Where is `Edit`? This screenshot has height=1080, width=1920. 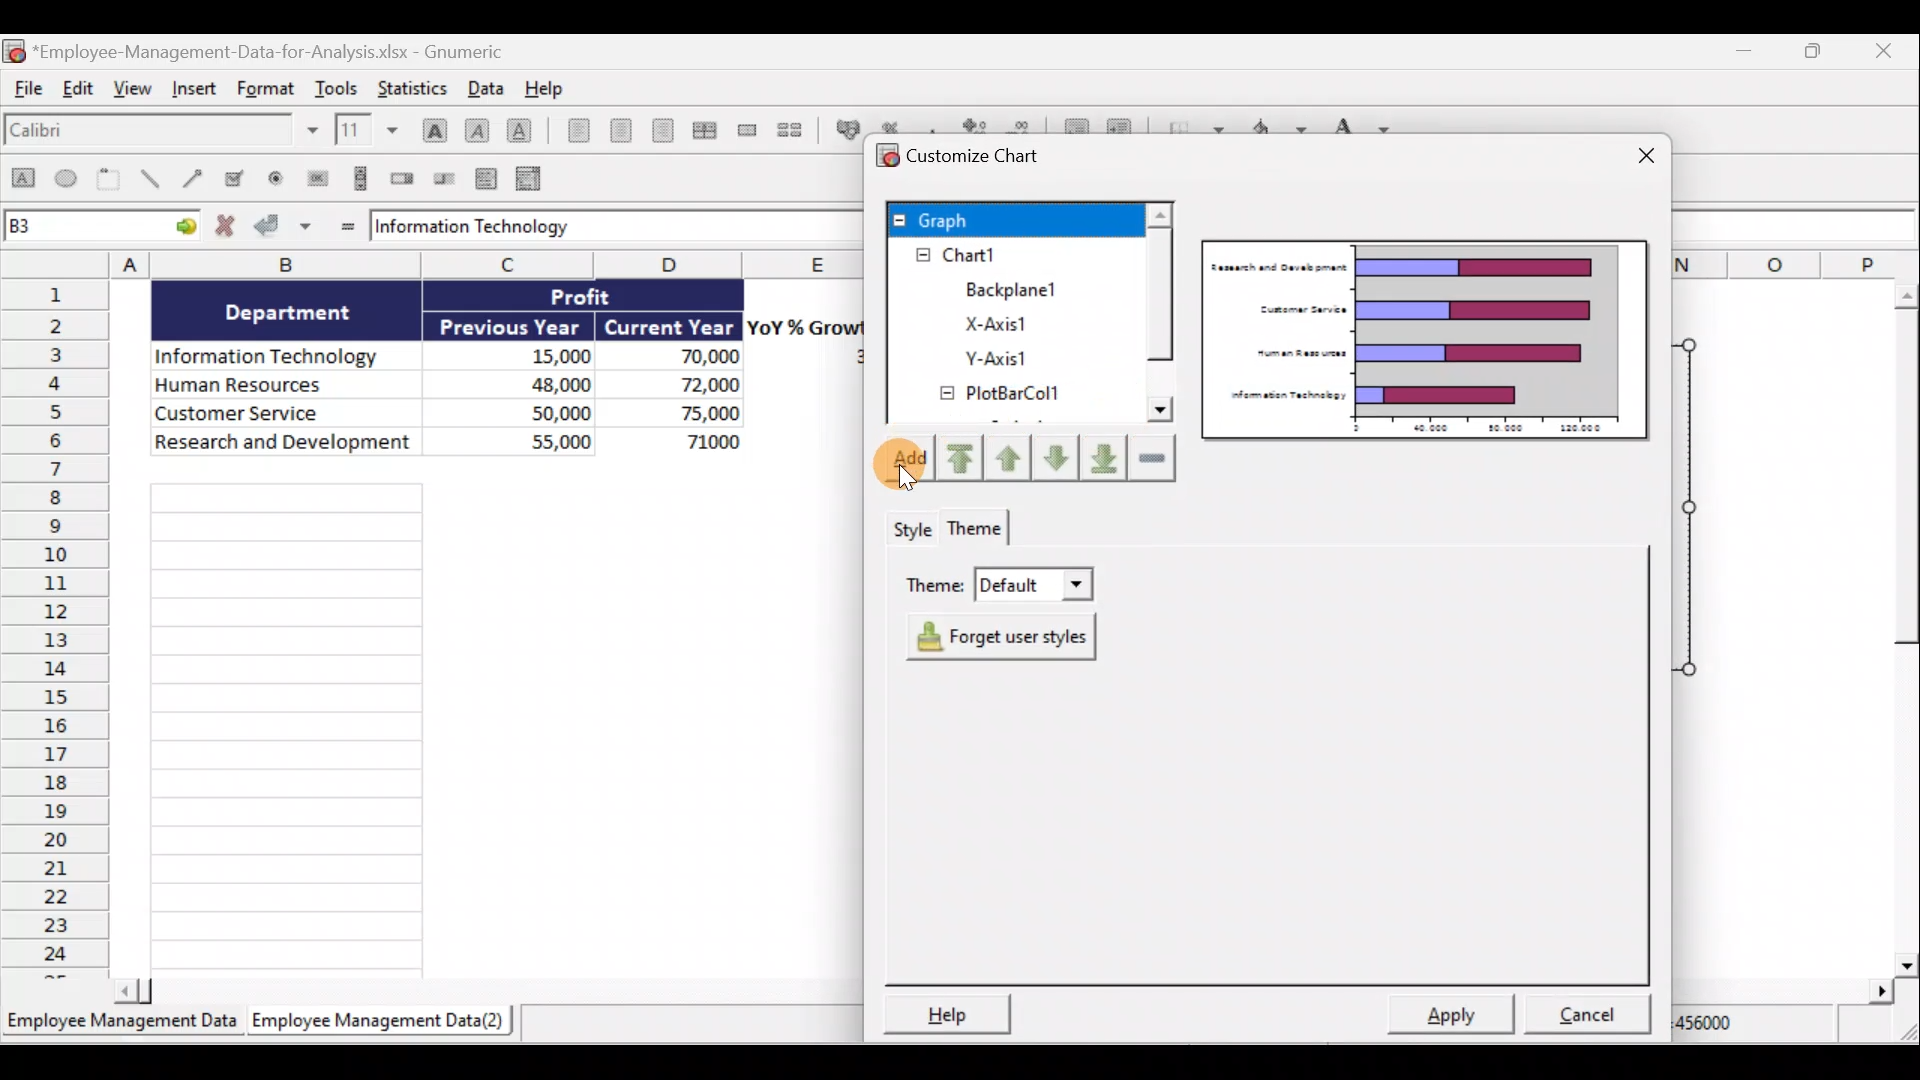
Edit is located at coordinates (74, 88).